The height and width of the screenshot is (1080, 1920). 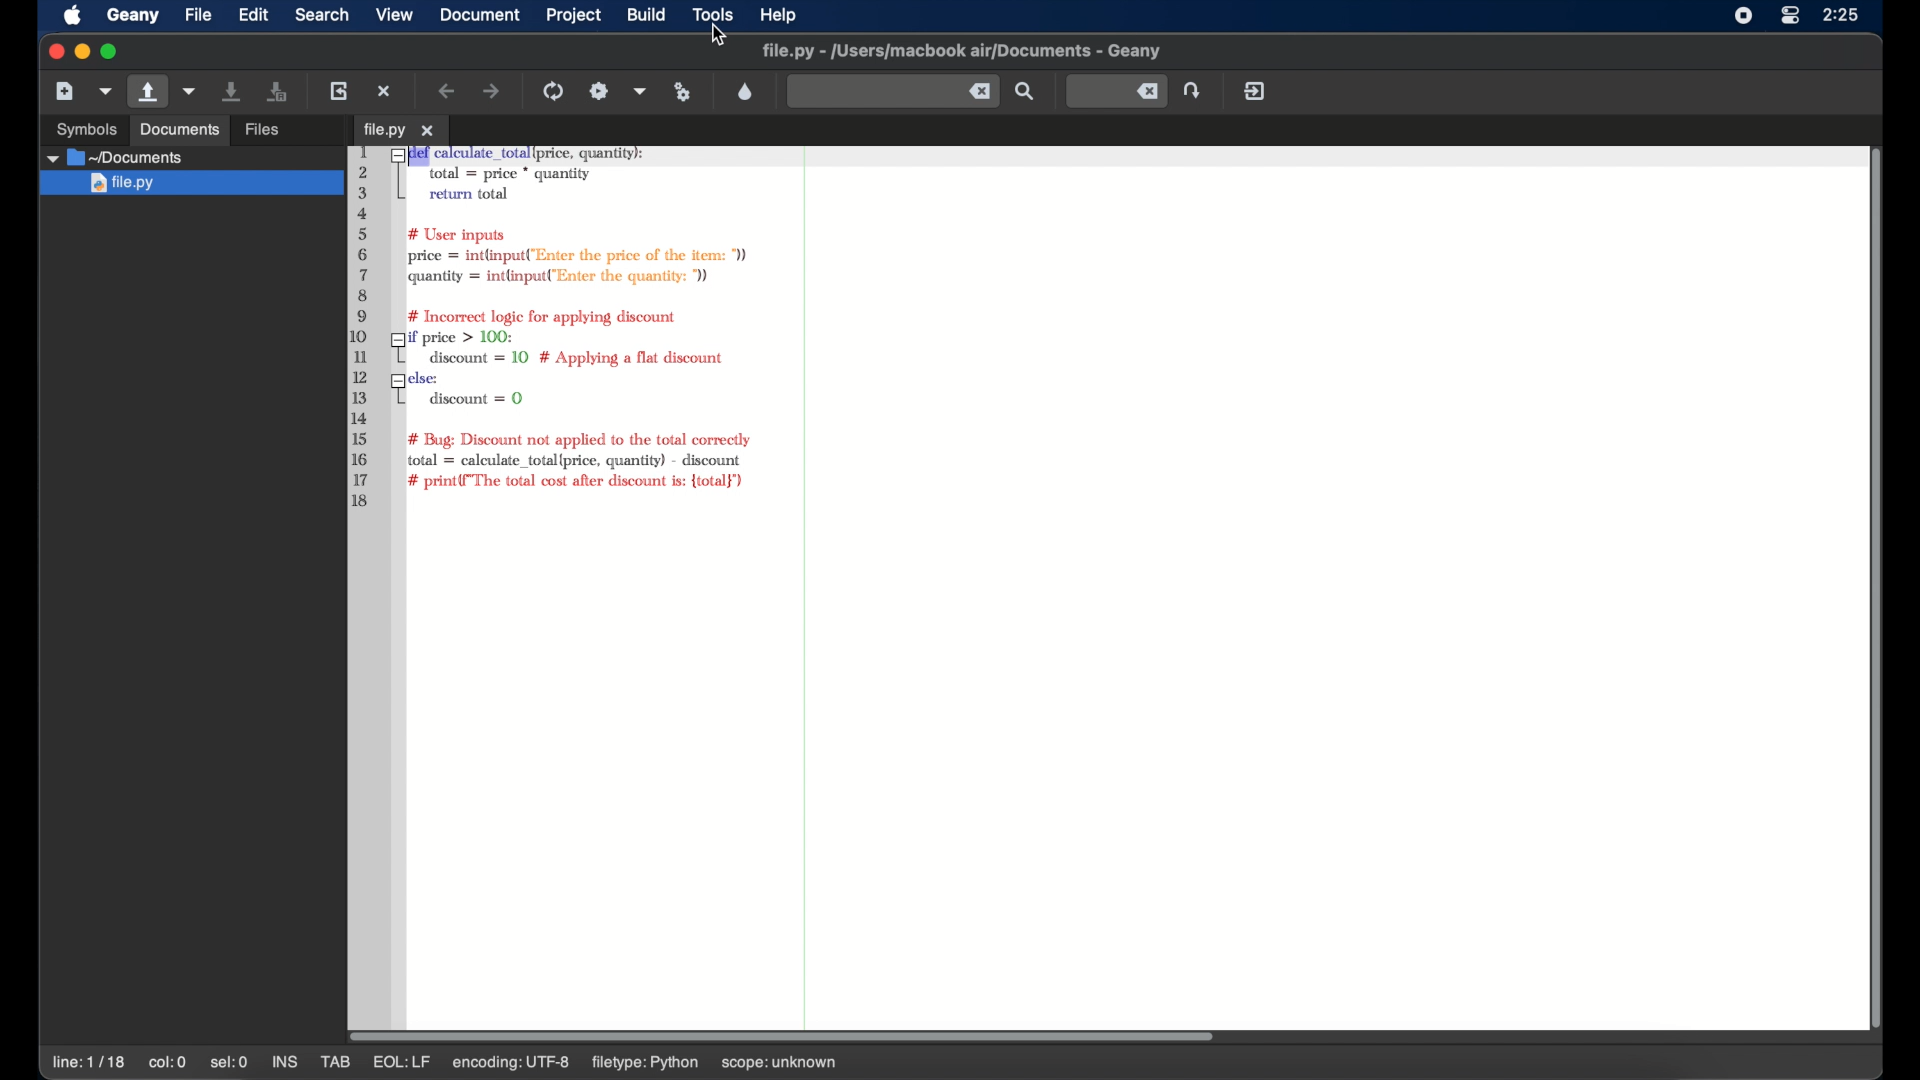 I want to click on reload current file from disk, so click(x=338, y=90).